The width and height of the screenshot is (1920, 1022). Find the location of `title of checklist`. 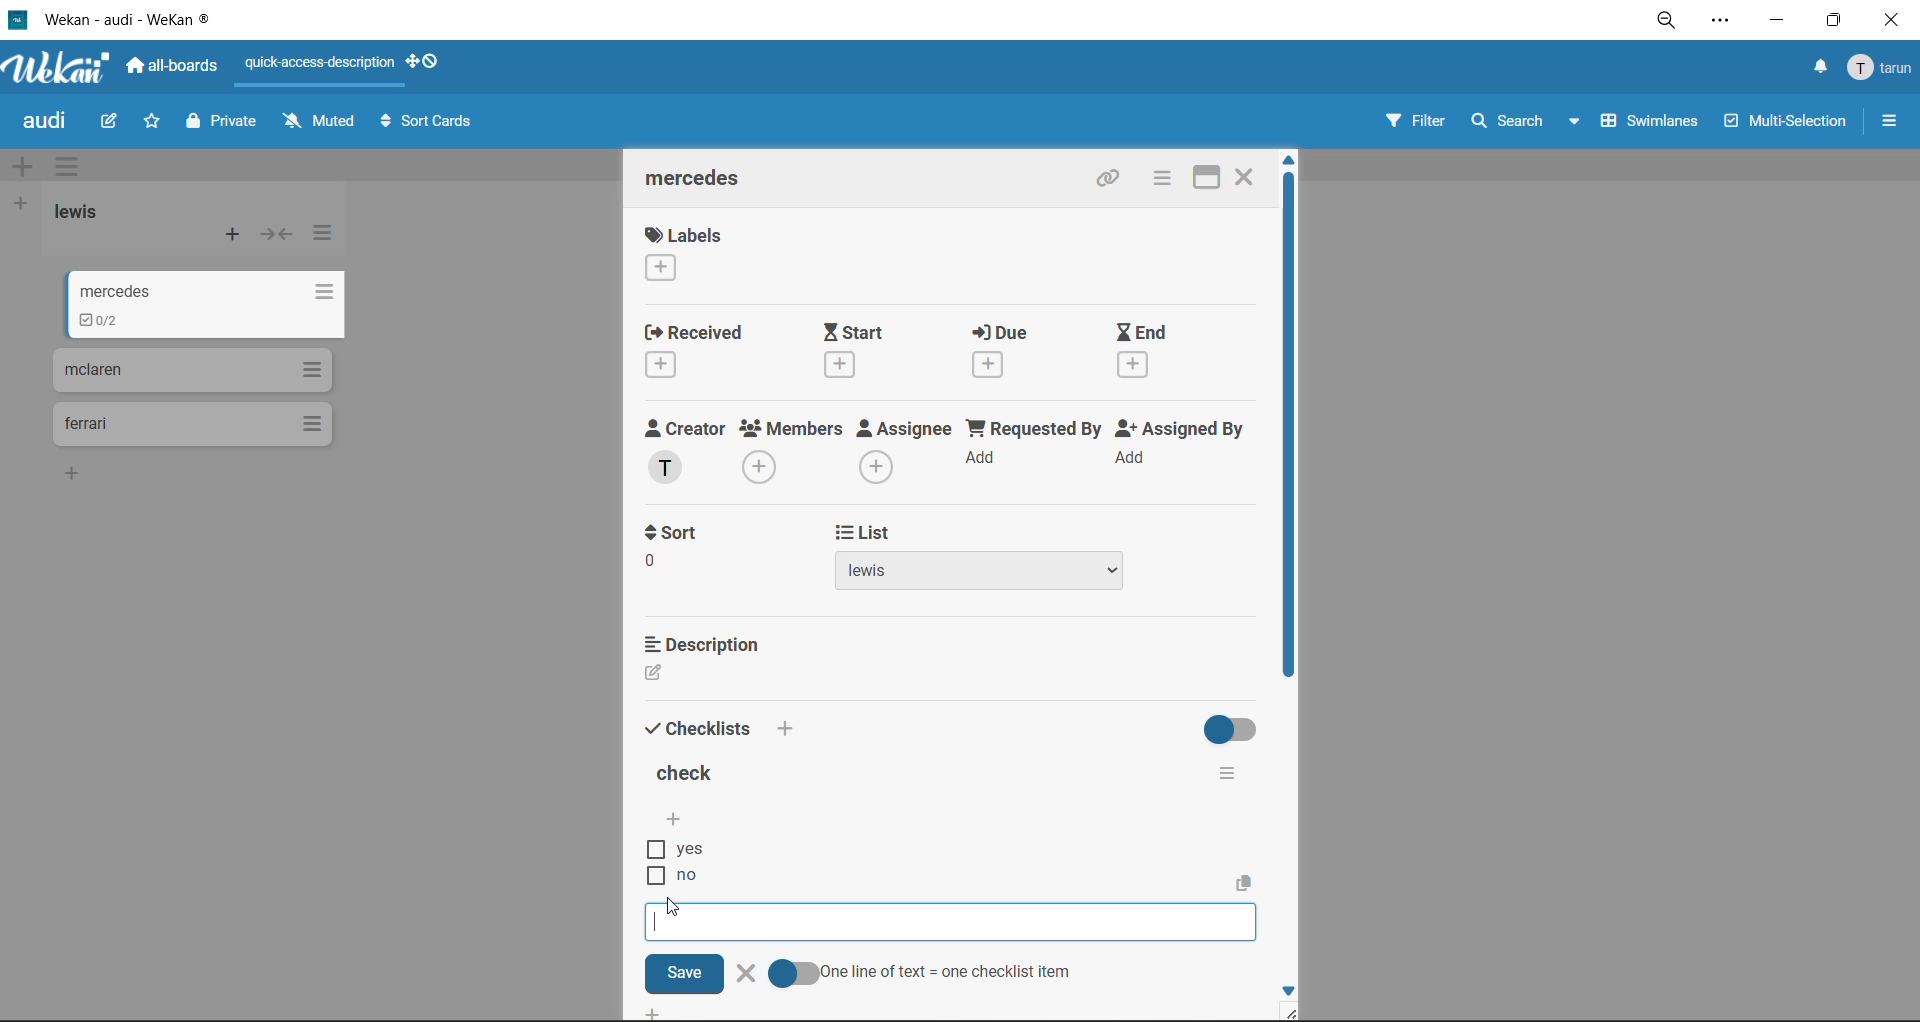

title of checklist is located at coordinates (694, 772).